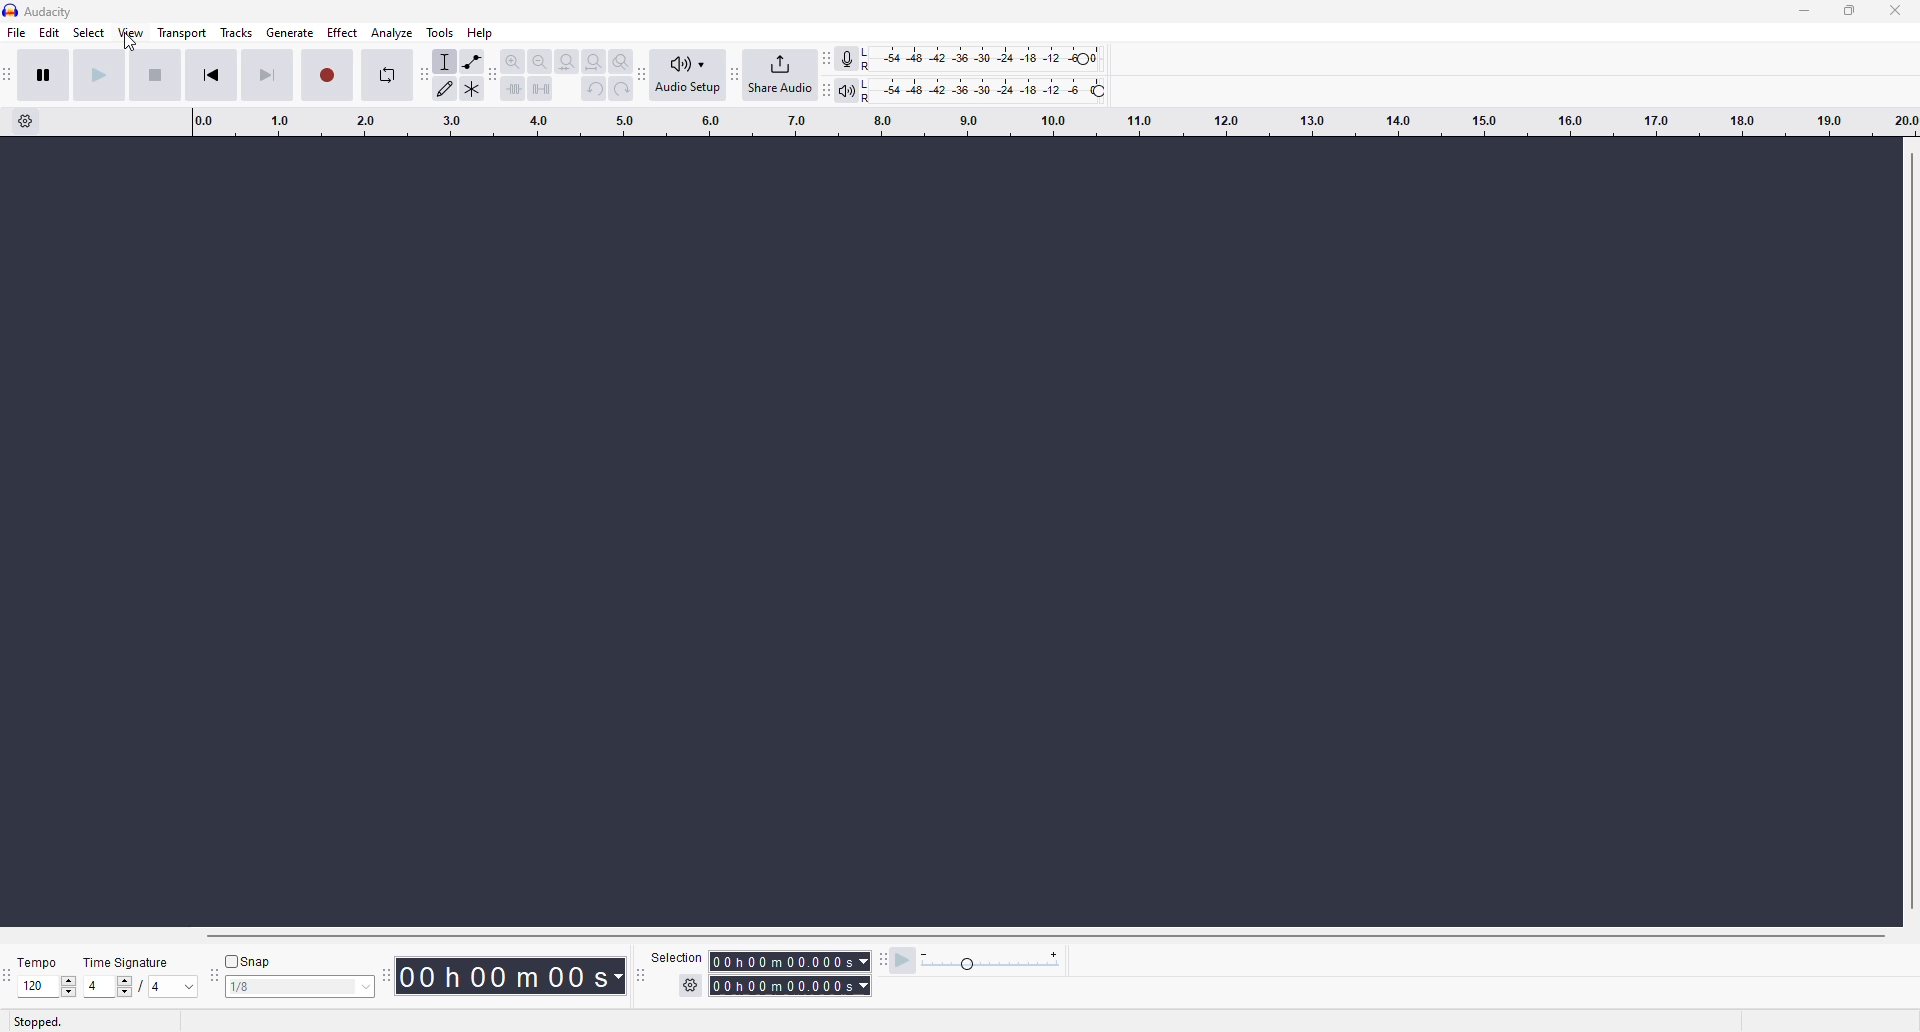  What do you see at coordinates (496, 72) in the screenshot?
I see `audacity edit toolbar` at bounding box center [496, 72].